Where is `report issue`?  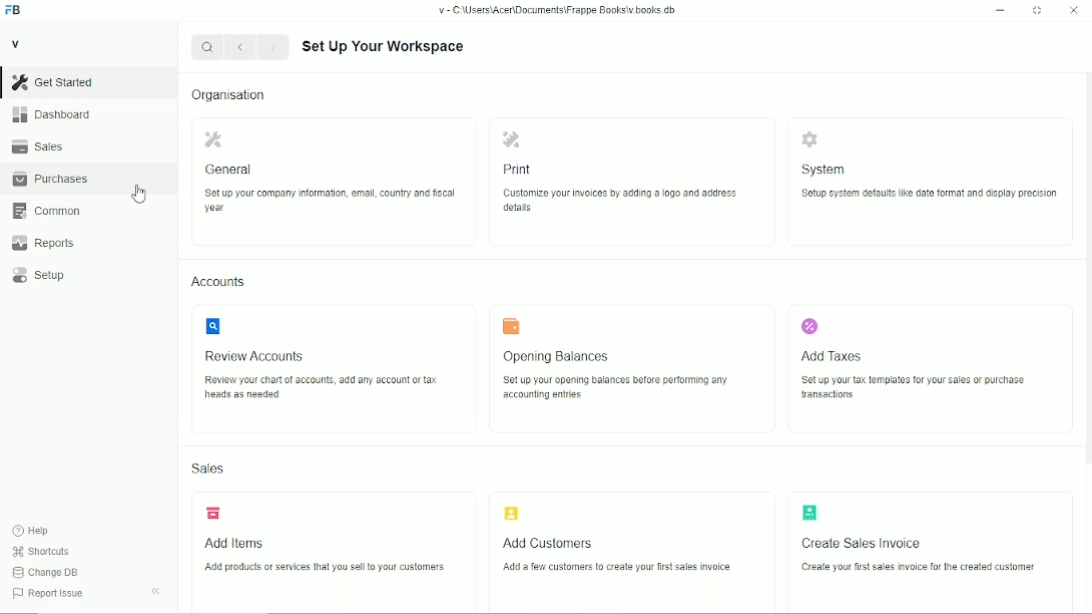 report issue is located at coordinates (48, 593).